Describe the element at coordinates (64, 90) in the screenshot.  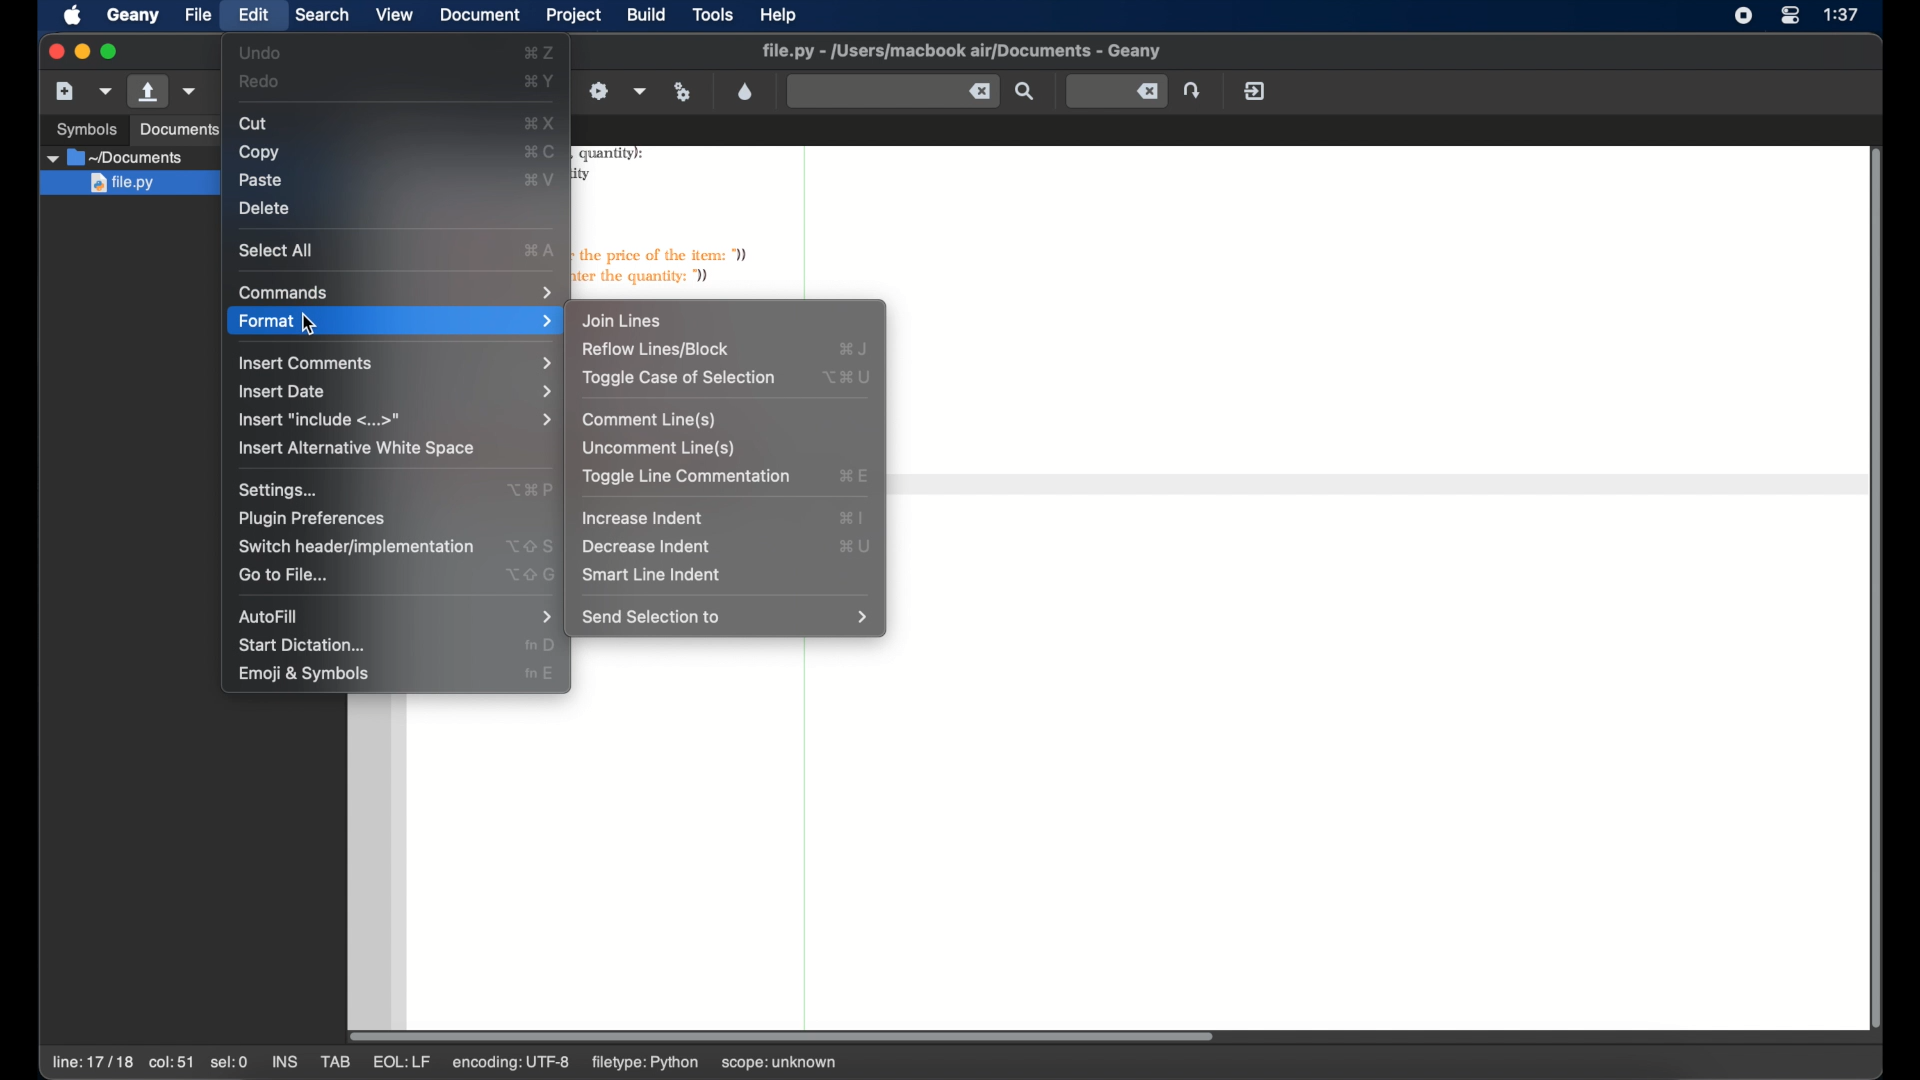
I see `new file` at that location.